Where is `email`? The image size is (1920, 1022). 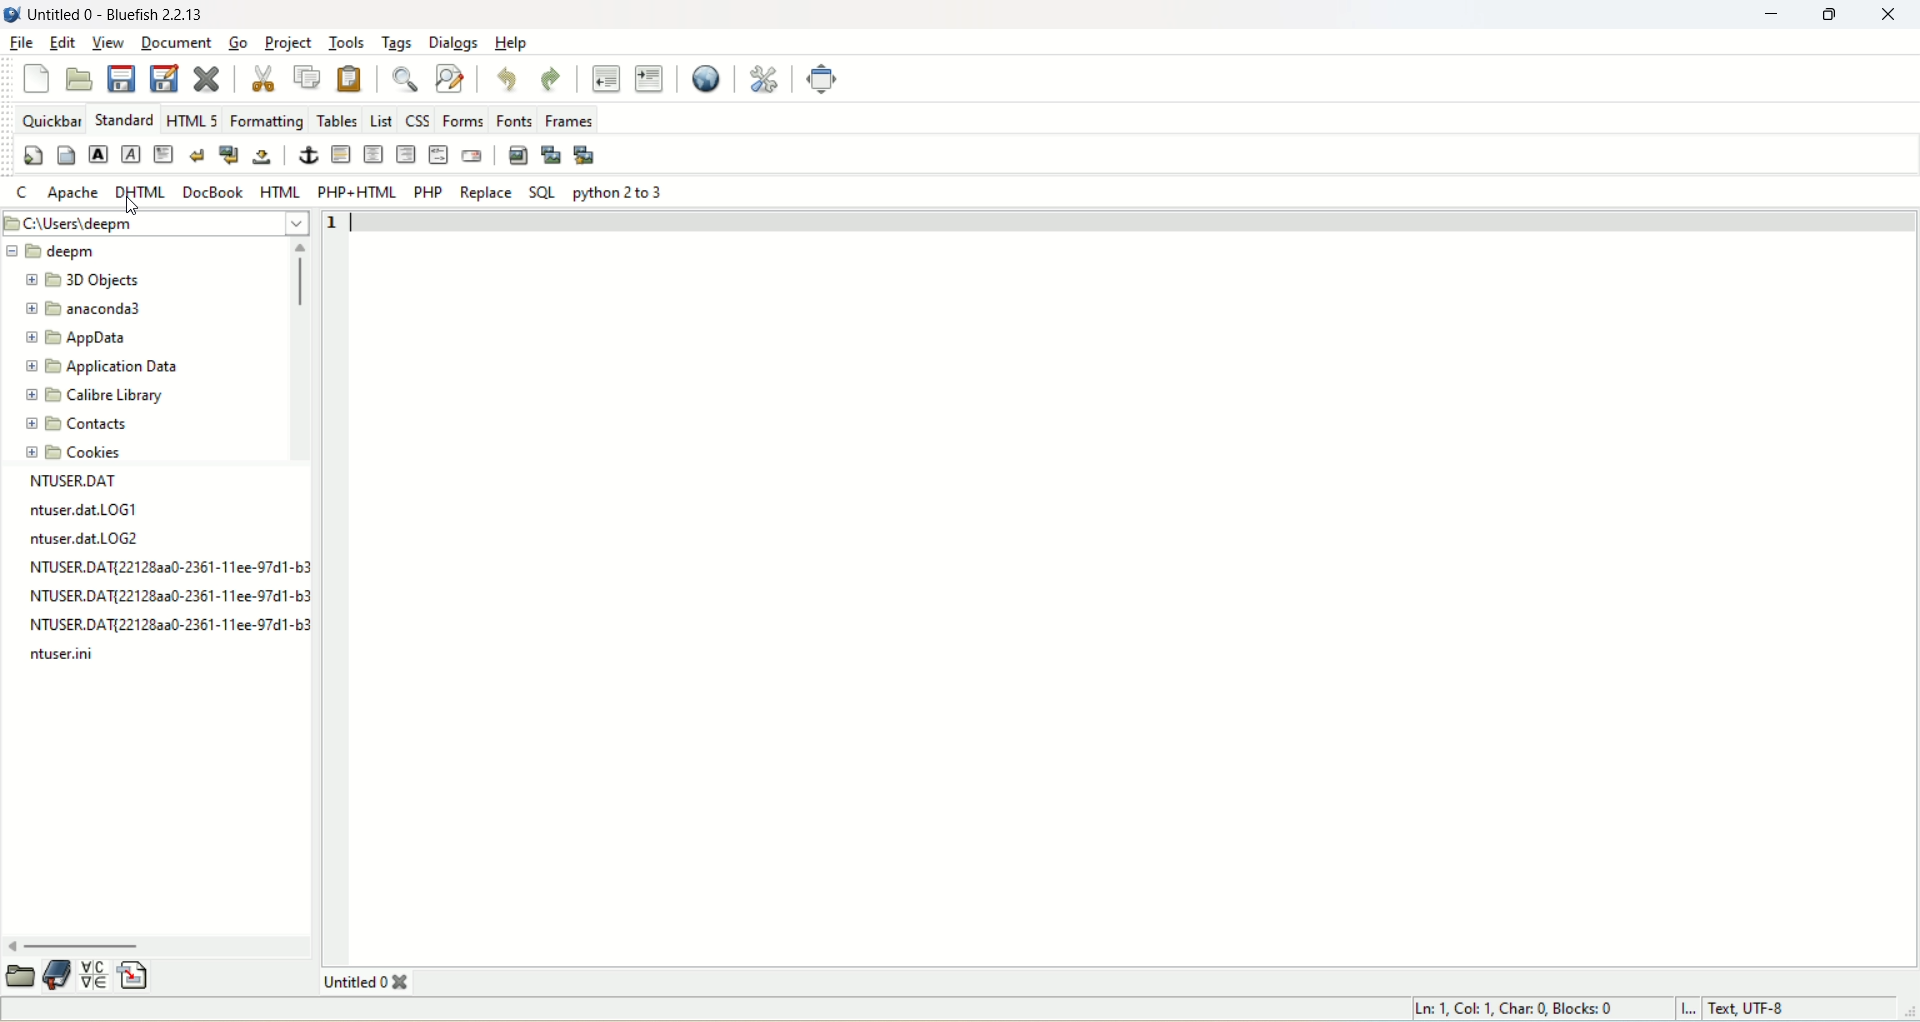
email is located at coordinates (474, 155).